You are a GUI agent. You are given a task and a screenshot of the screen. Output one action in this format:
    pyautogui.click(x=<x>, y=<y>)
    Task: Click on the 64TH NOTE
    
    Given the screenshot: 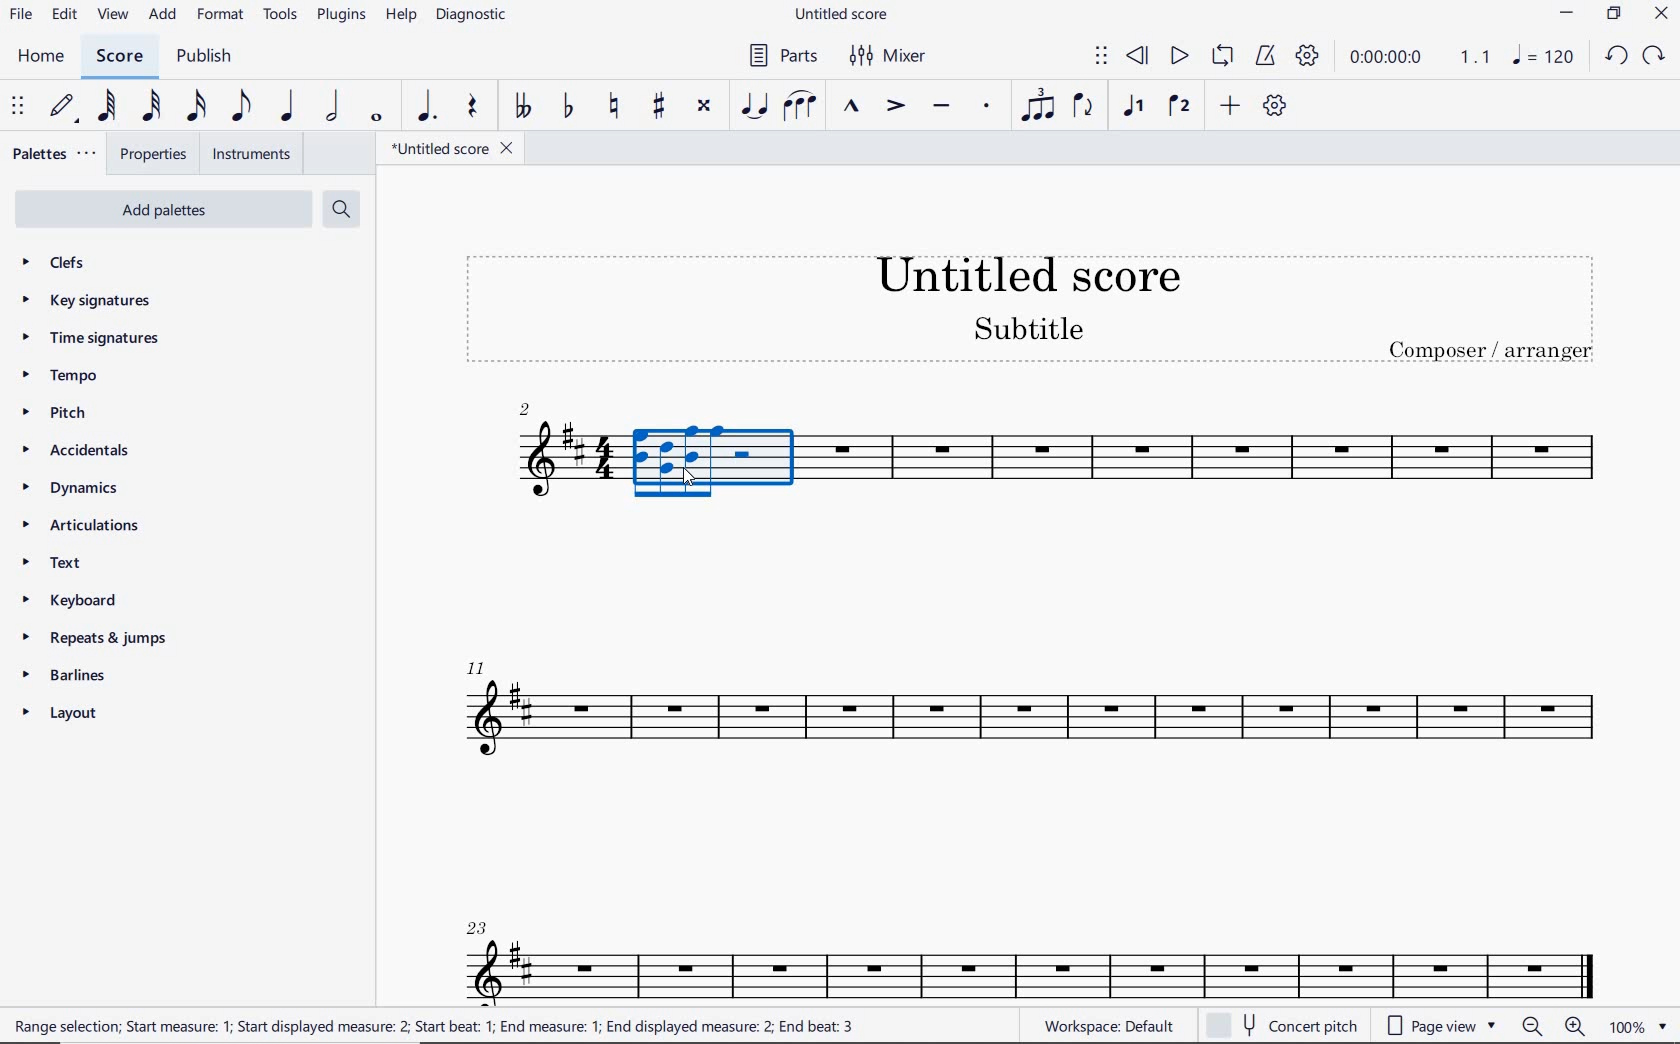 What is the action you would take?
    pyautogui.click(x=109, y=107)
    